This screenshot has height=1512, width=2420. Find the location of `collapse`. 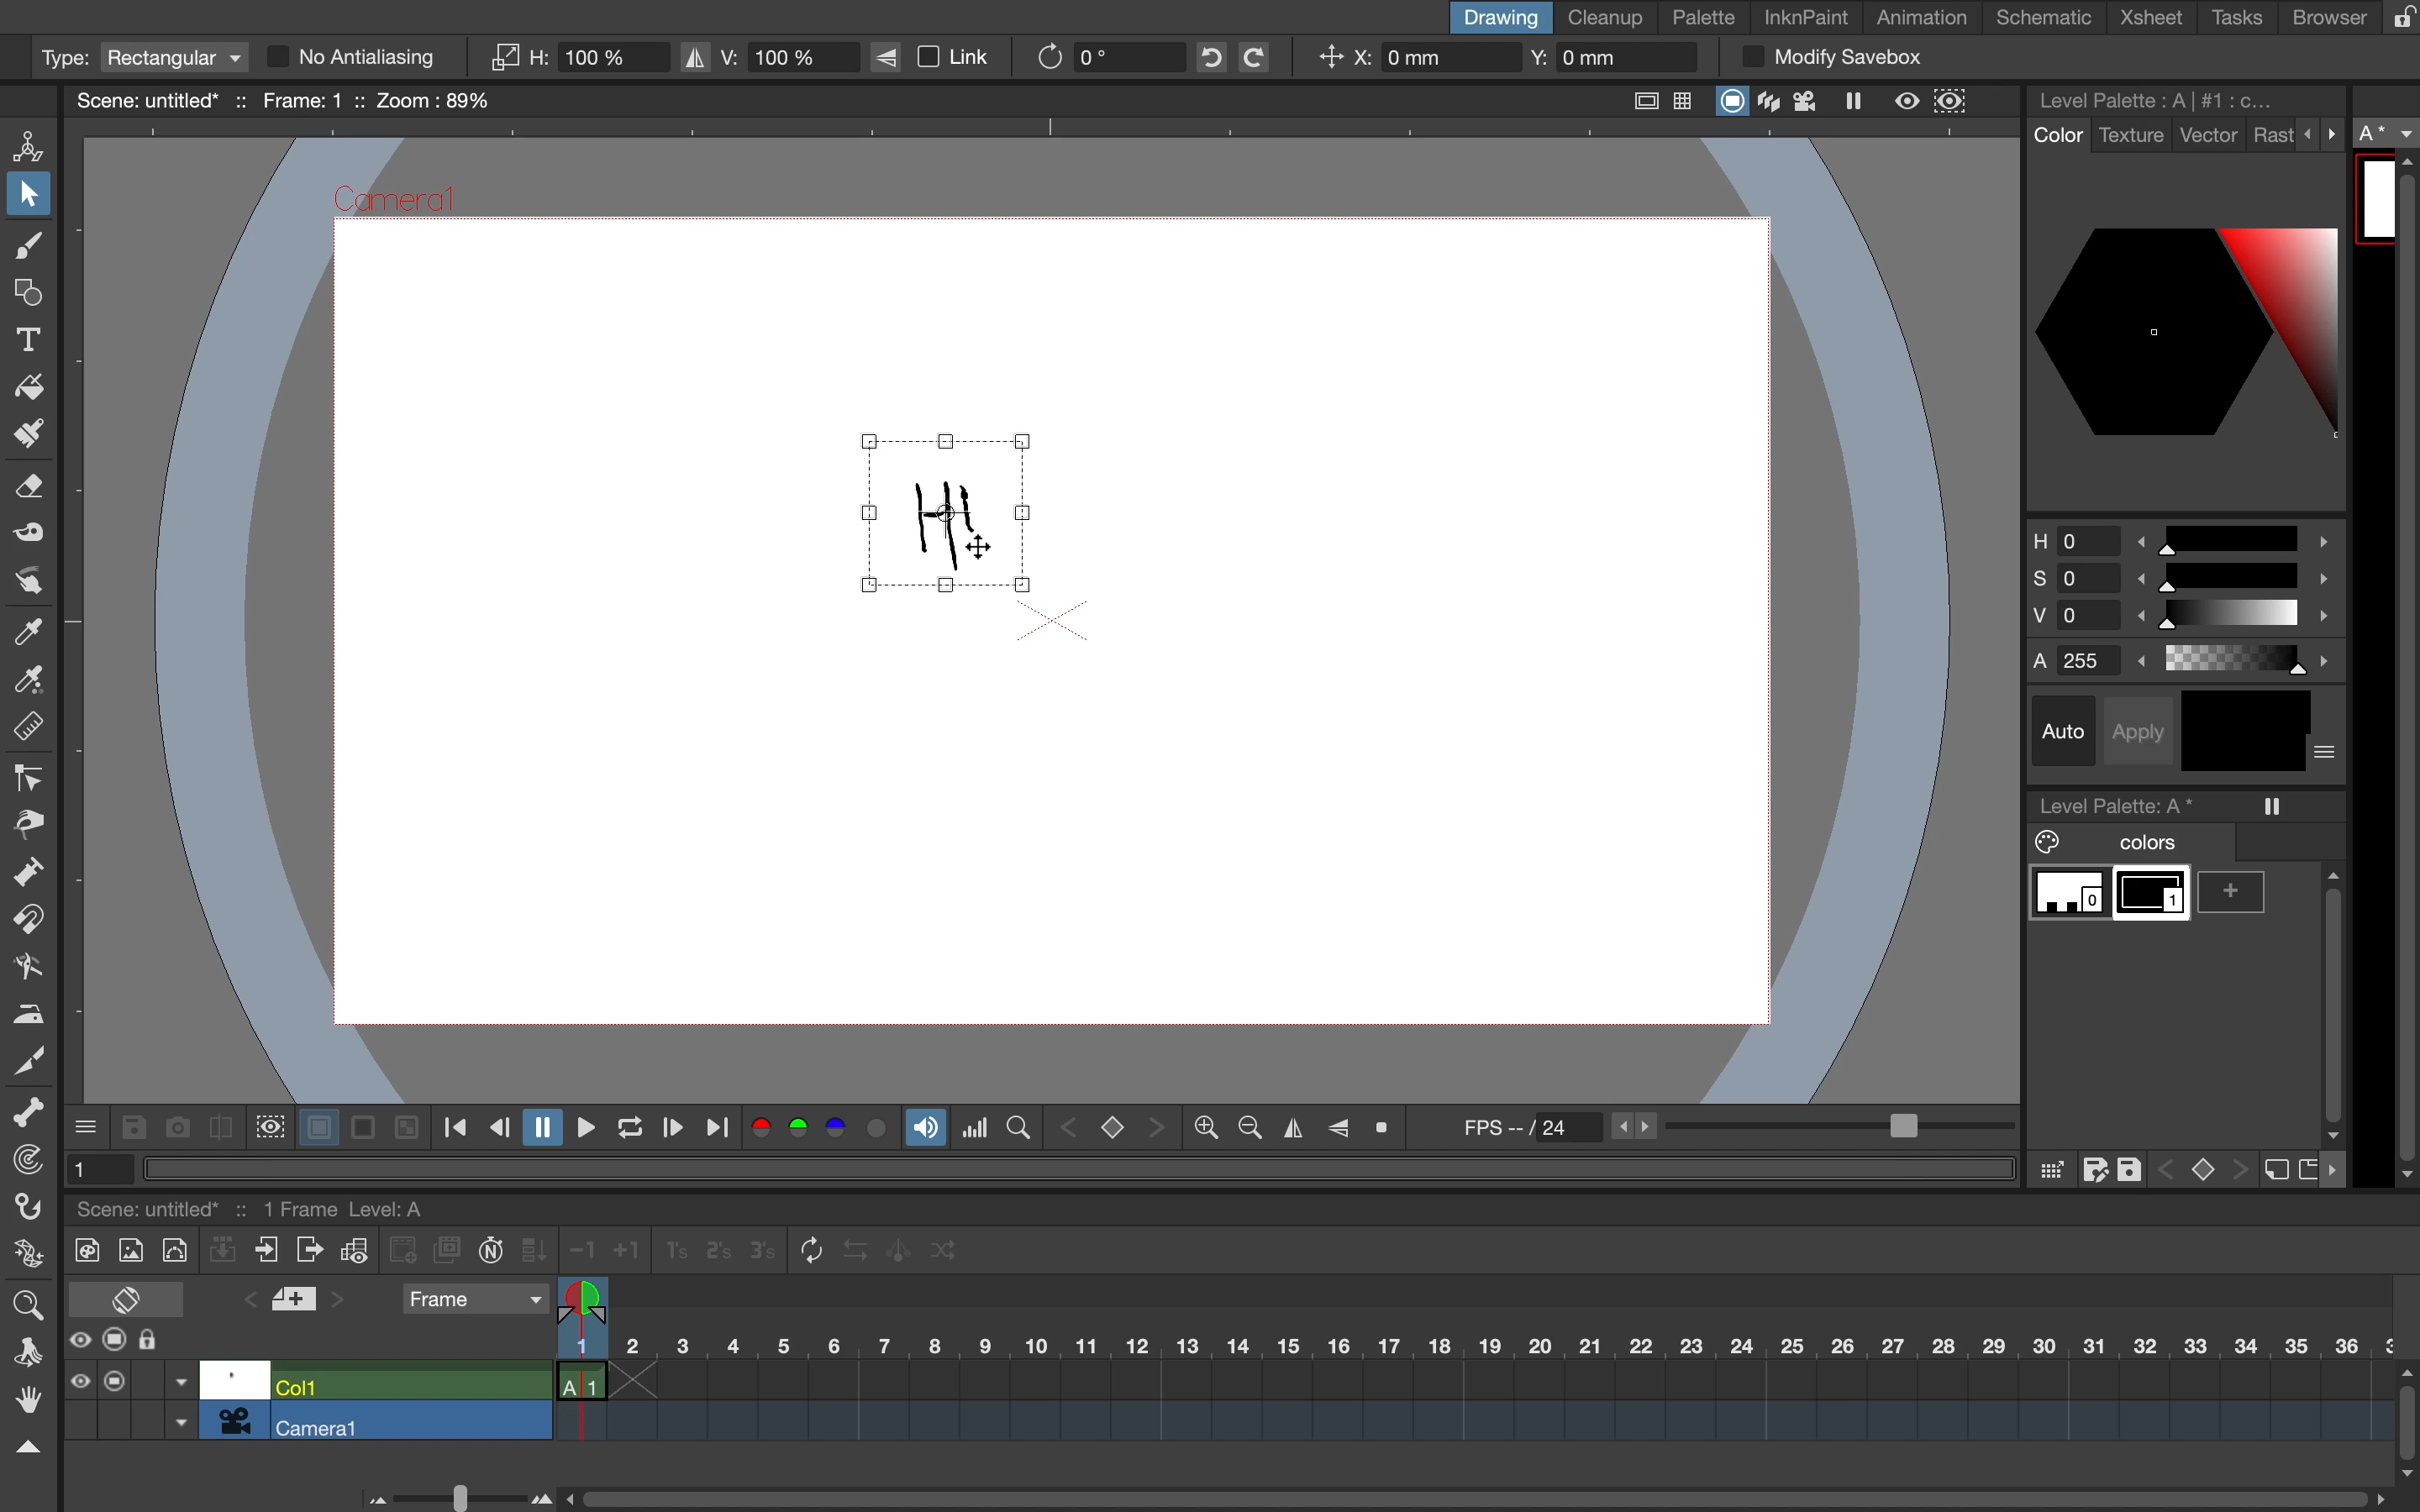

collapse is located at coordinates (26, 1448).